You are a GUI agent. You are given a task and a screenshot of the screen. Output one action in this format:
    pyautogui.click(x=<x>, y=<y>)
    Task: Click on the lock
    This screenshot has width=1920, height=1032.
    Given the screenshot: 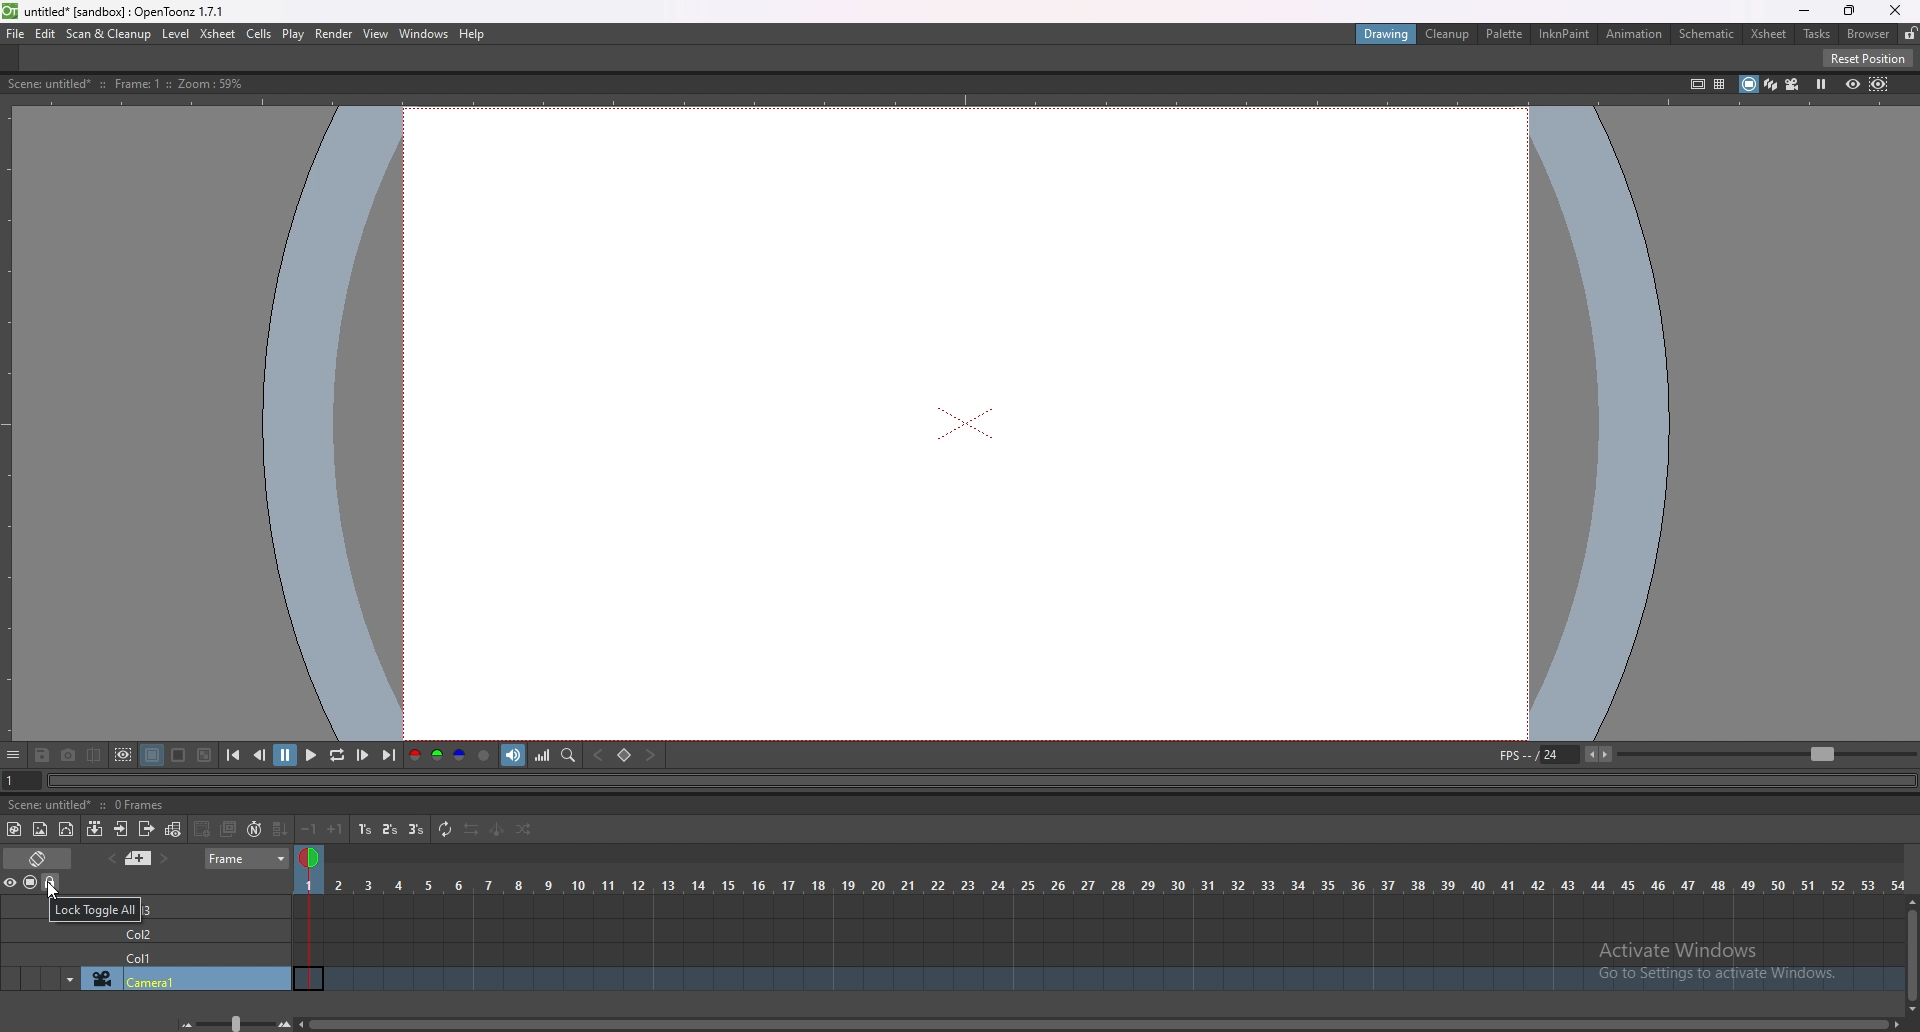 What is the action you would take?
    pyautogui.click(x=1910, y=33)
    